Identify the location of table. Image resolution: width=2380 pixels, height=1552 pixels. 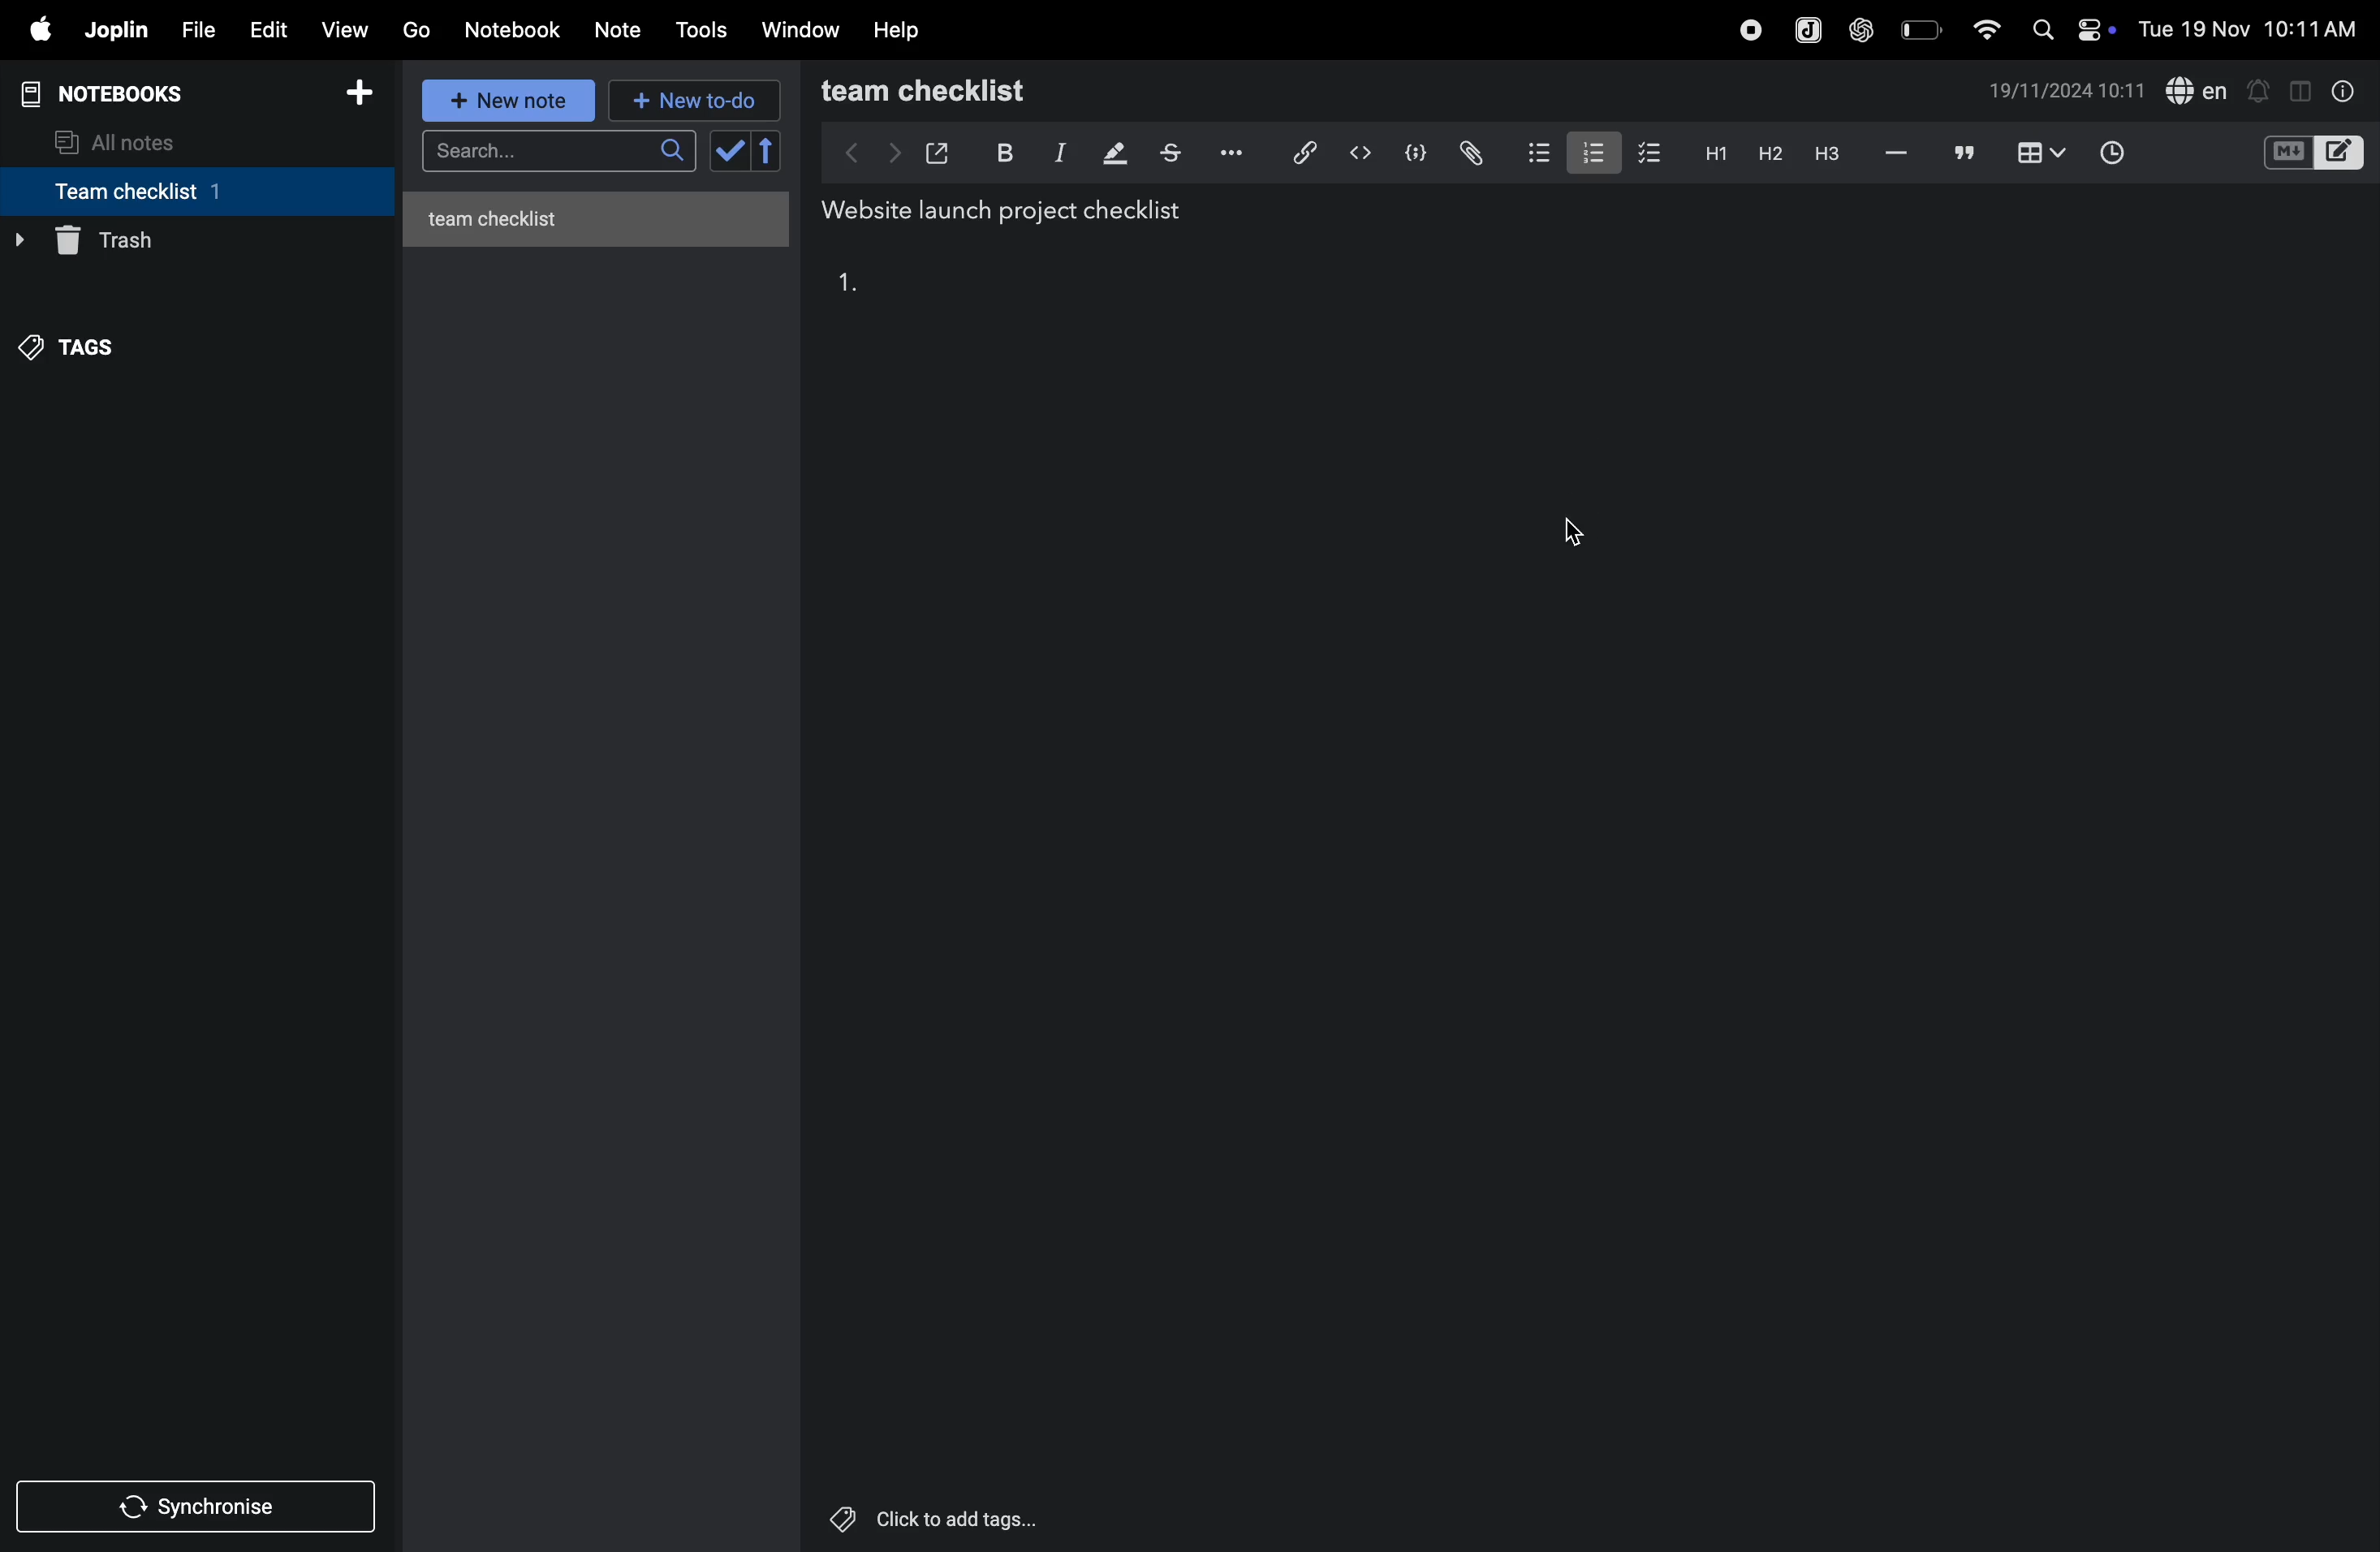
(2038, 152).